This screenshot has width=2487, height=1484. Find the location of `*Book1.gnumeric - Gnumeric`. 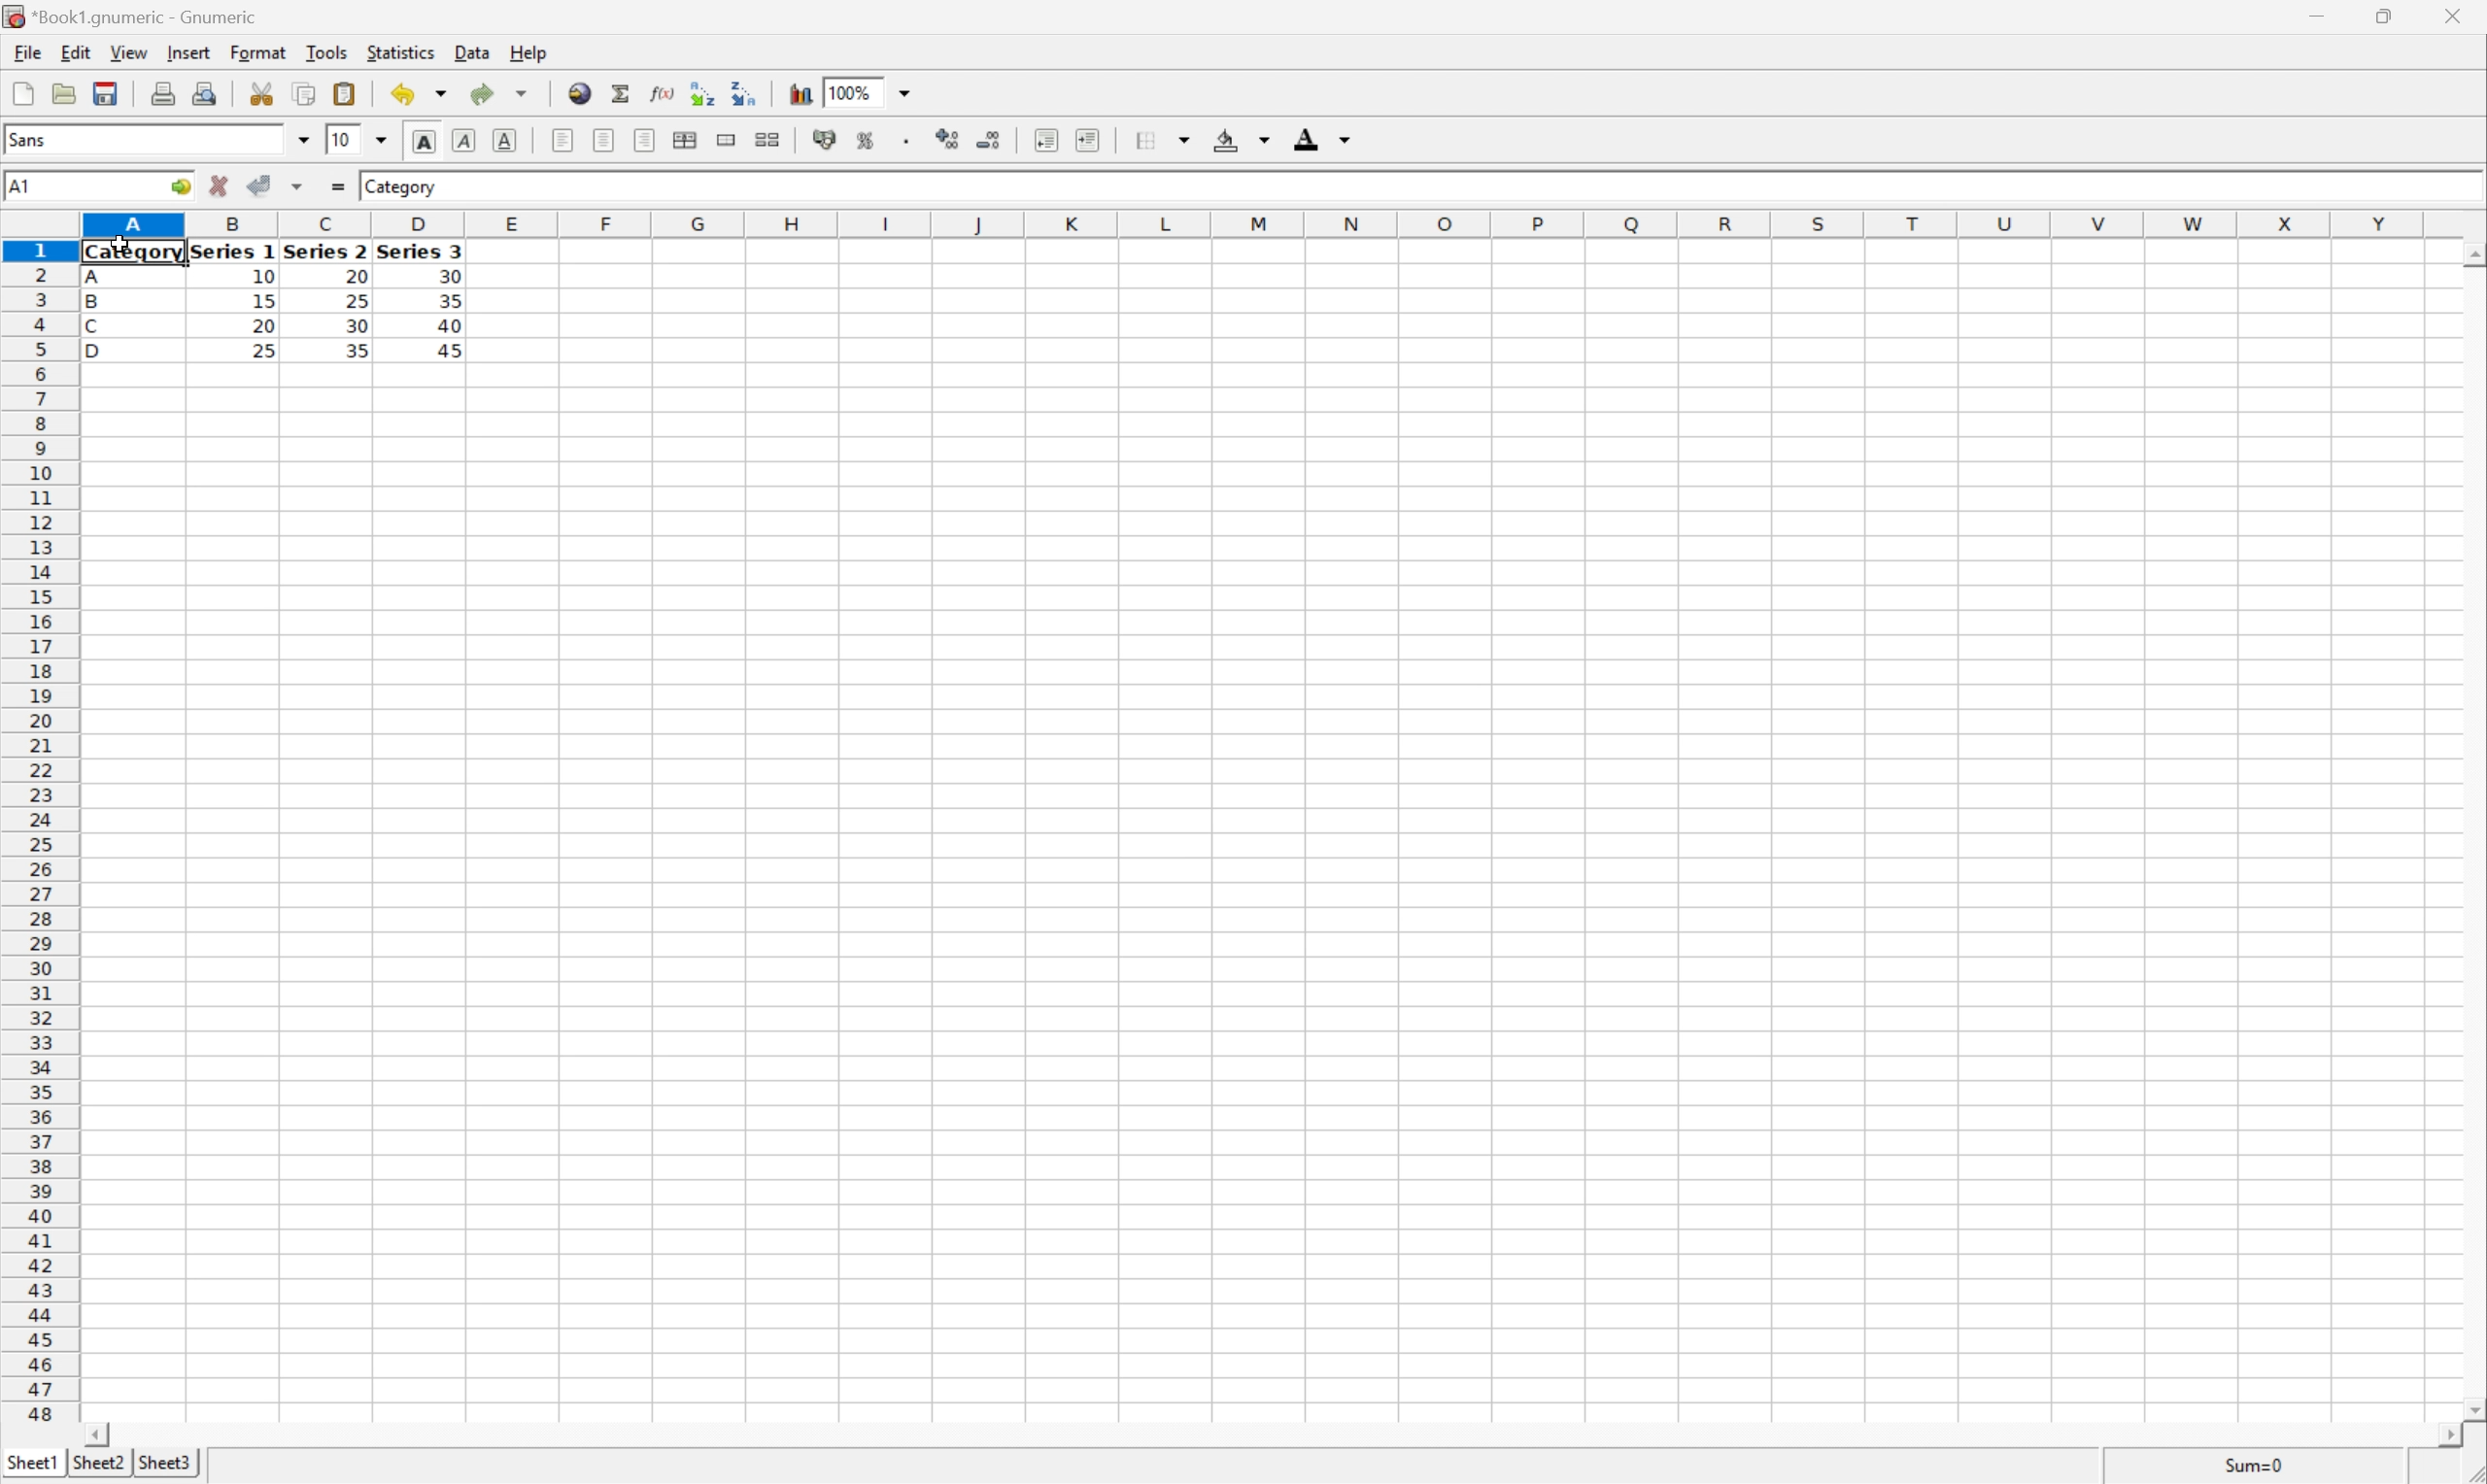

*Book1.gnumeric - Gnumeric is located at coordinates (134, 16).